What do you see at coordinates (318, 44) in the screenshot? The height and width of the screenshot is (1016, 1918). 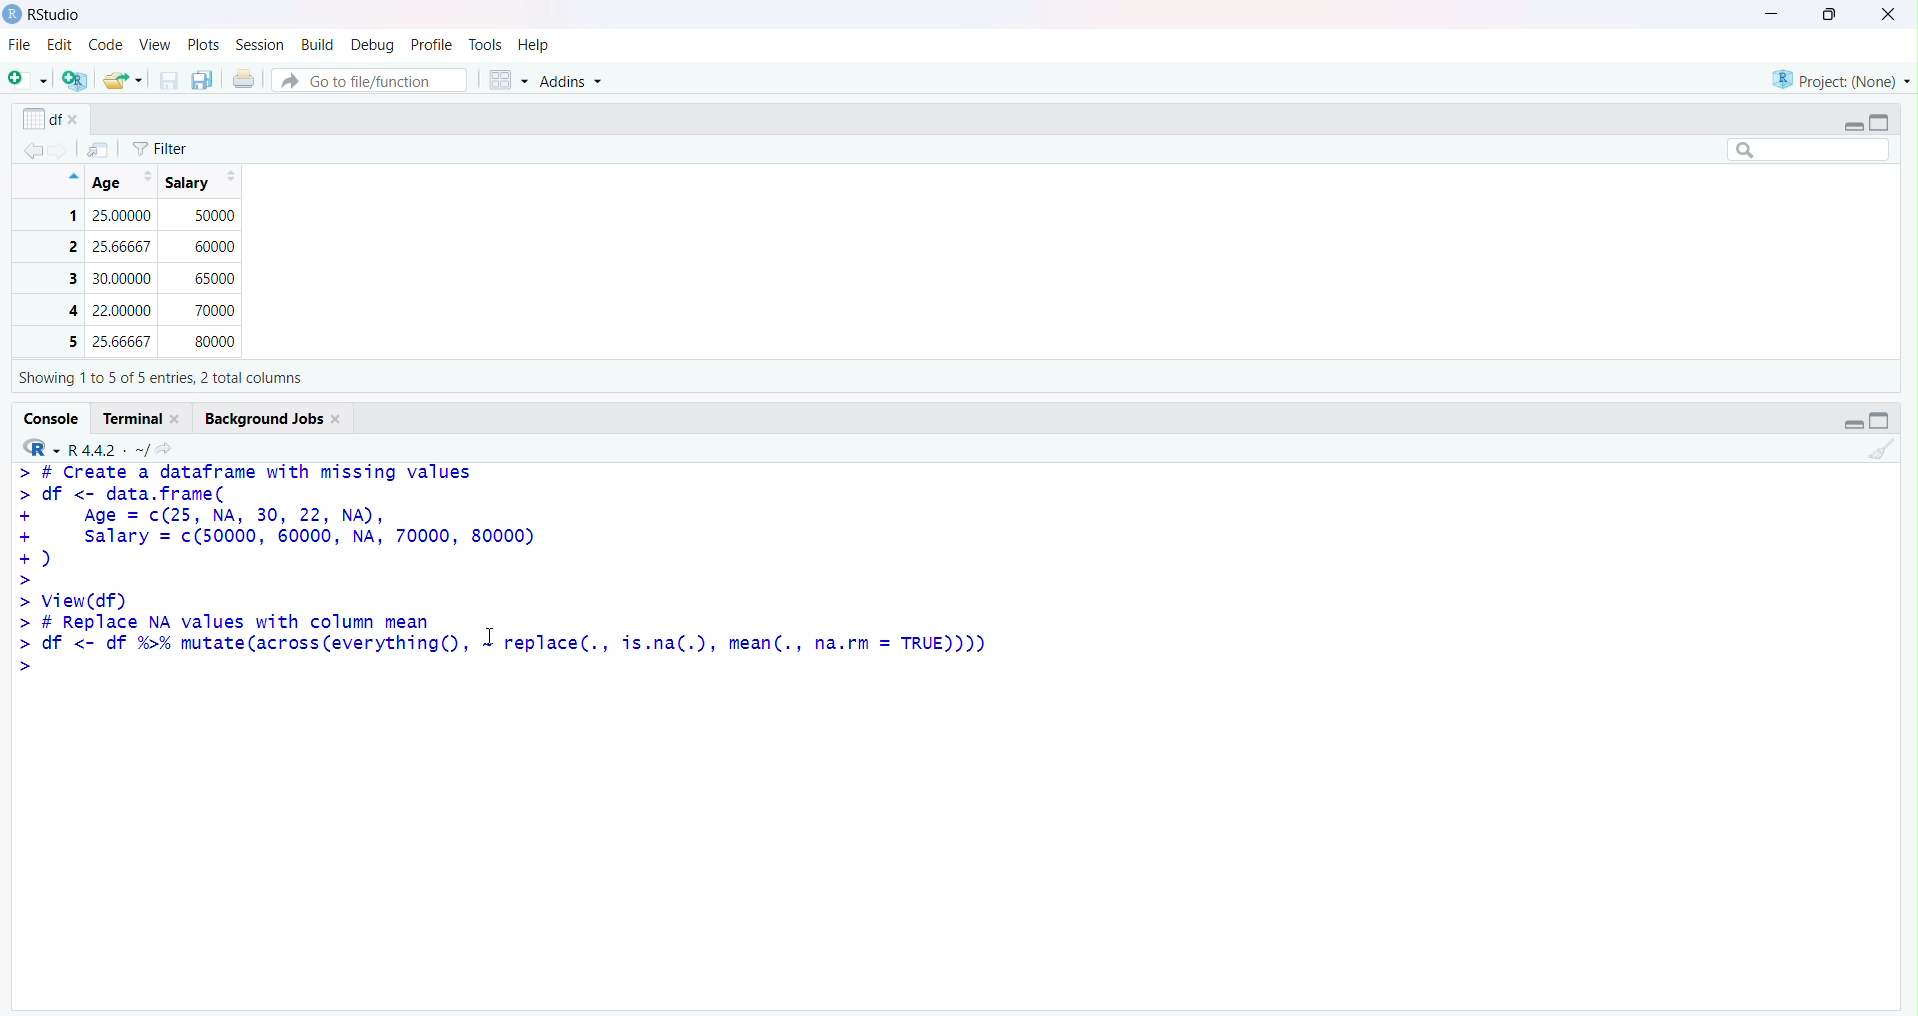 I see `Build` at bounding box center [318, 44].